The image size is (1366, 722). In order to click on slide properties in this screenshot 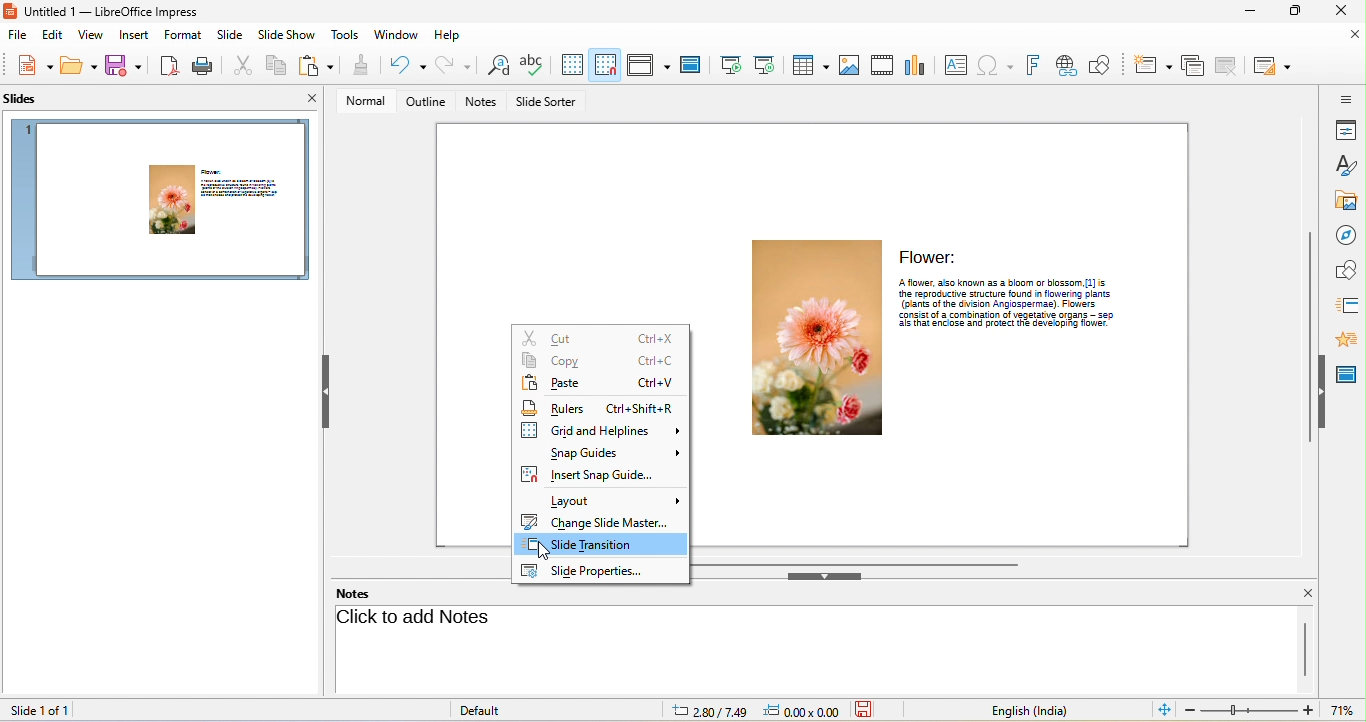, I will do `click(601, 572)`.